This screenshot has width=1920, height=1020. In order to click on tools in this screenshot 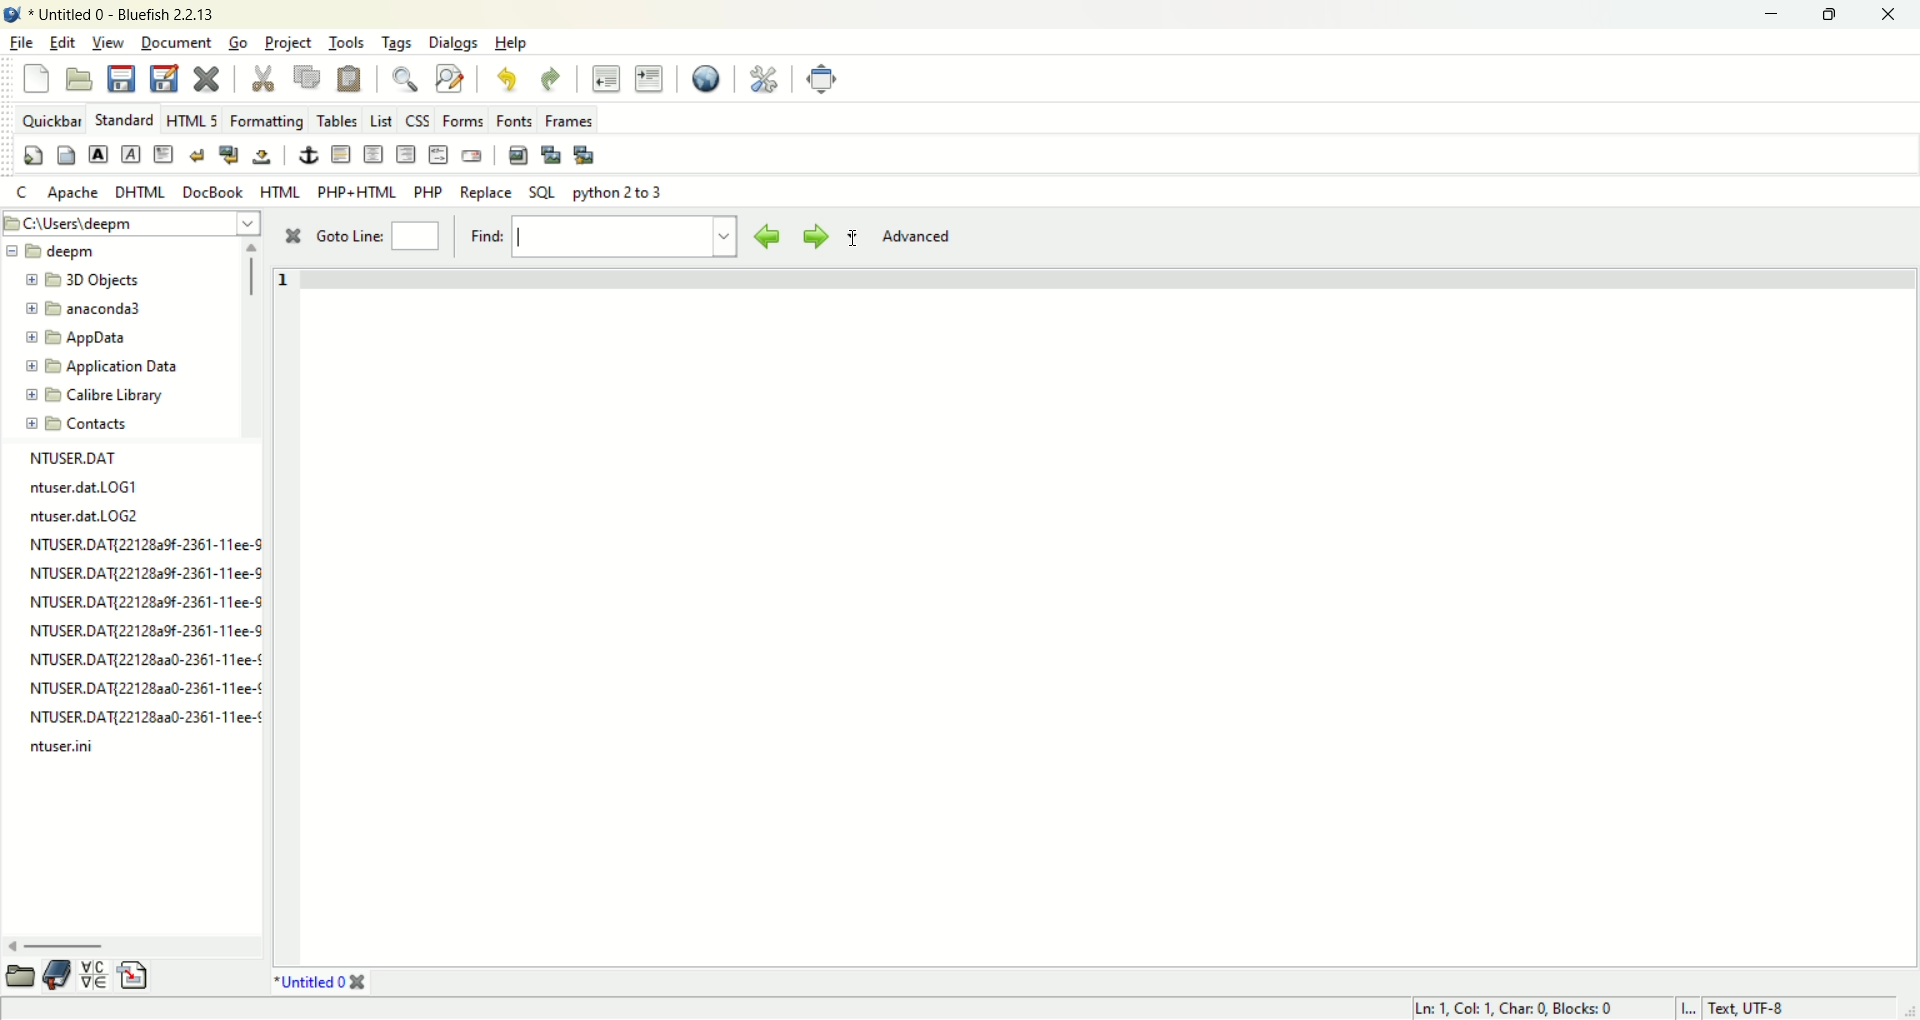, I will do `click(349, 44)`.